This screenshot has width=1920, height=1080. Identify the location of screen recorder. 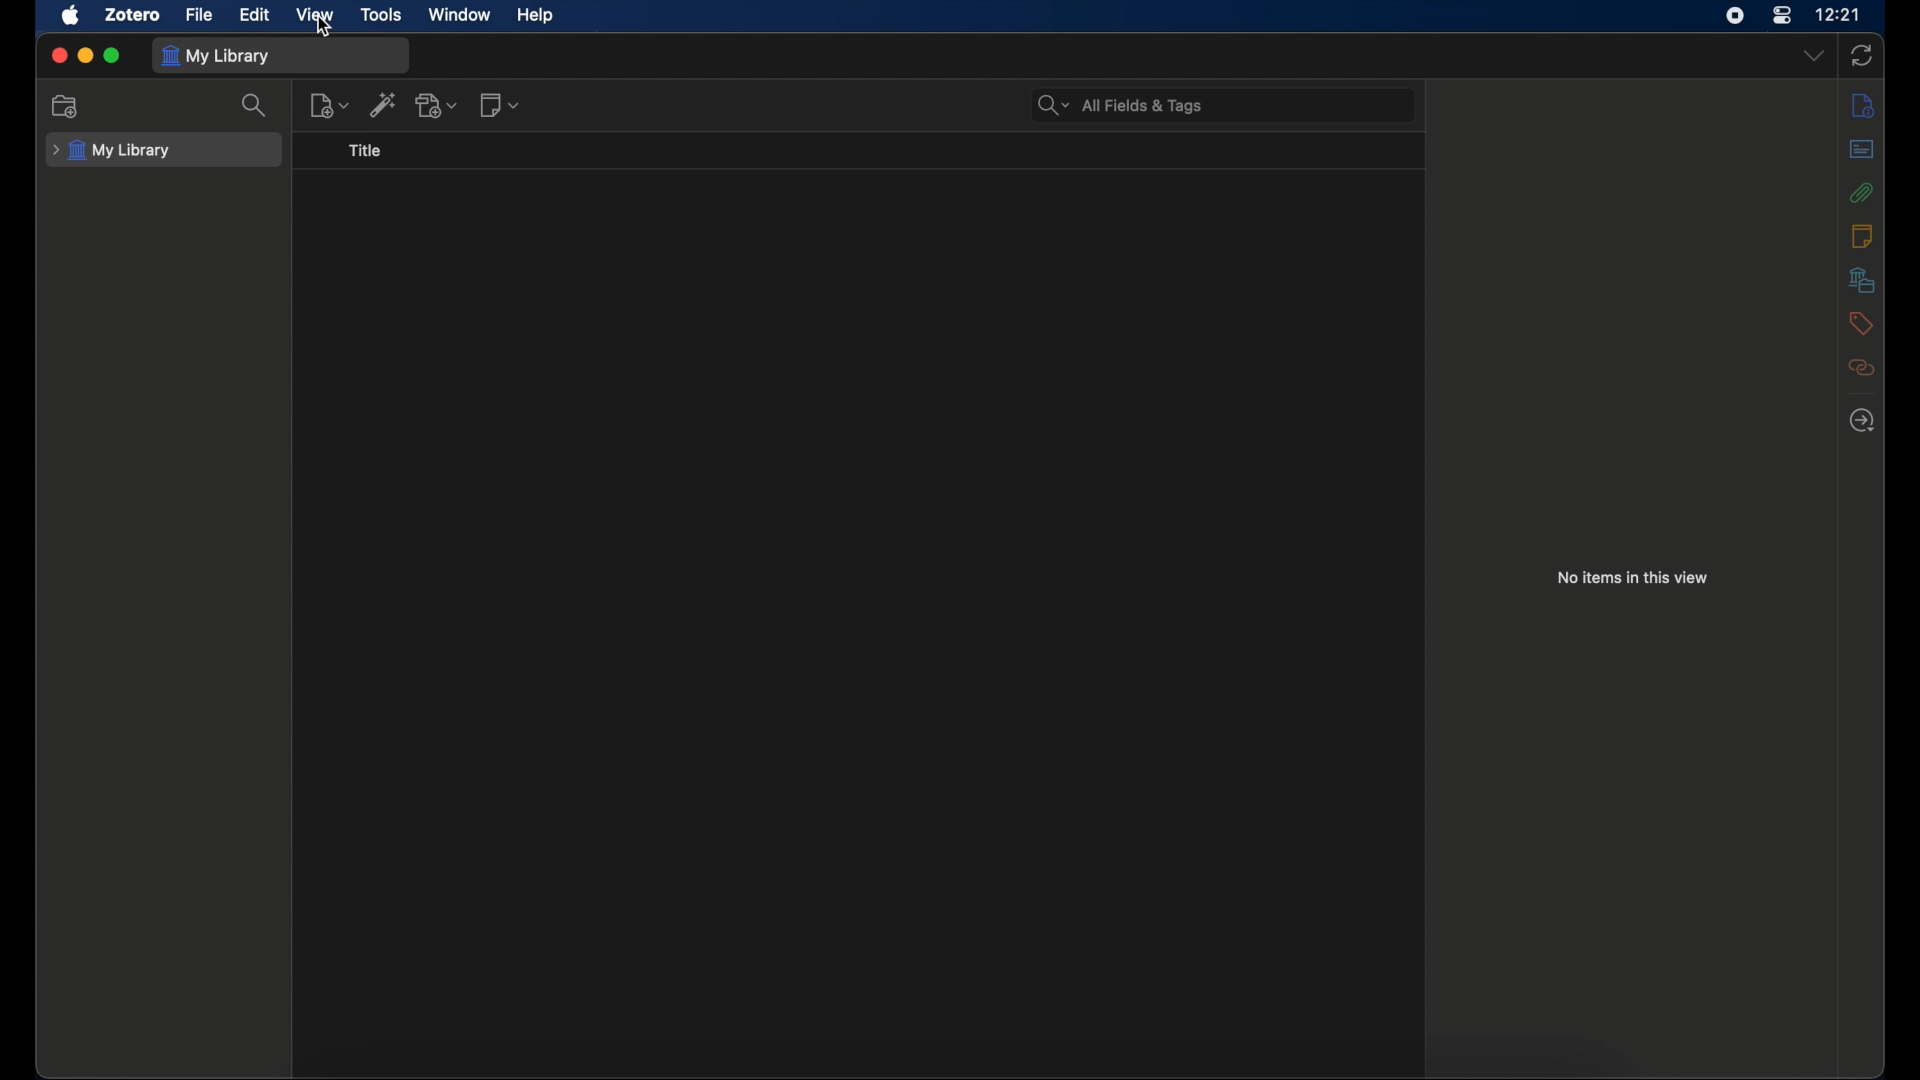
(1735, 16).